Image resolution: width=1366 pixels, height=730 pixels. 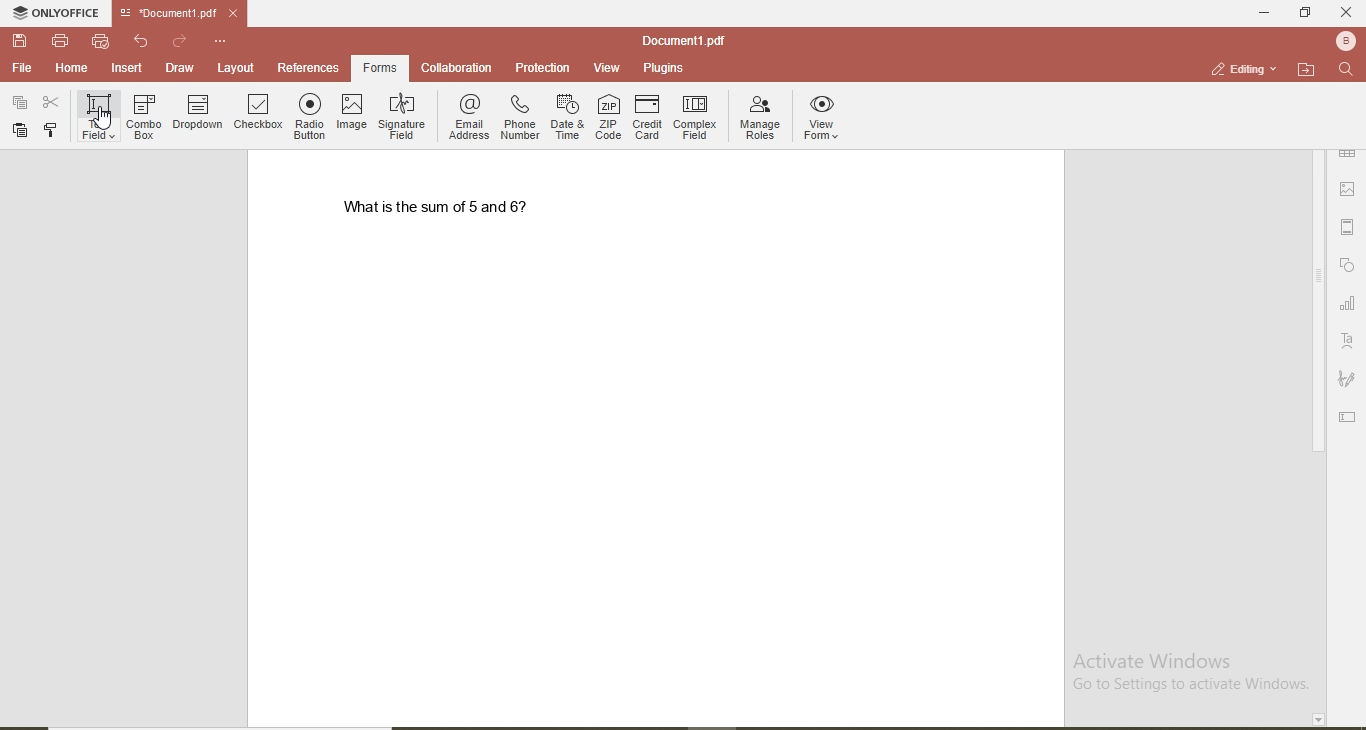 I want to click on signature, so click(x=1349, y=381).